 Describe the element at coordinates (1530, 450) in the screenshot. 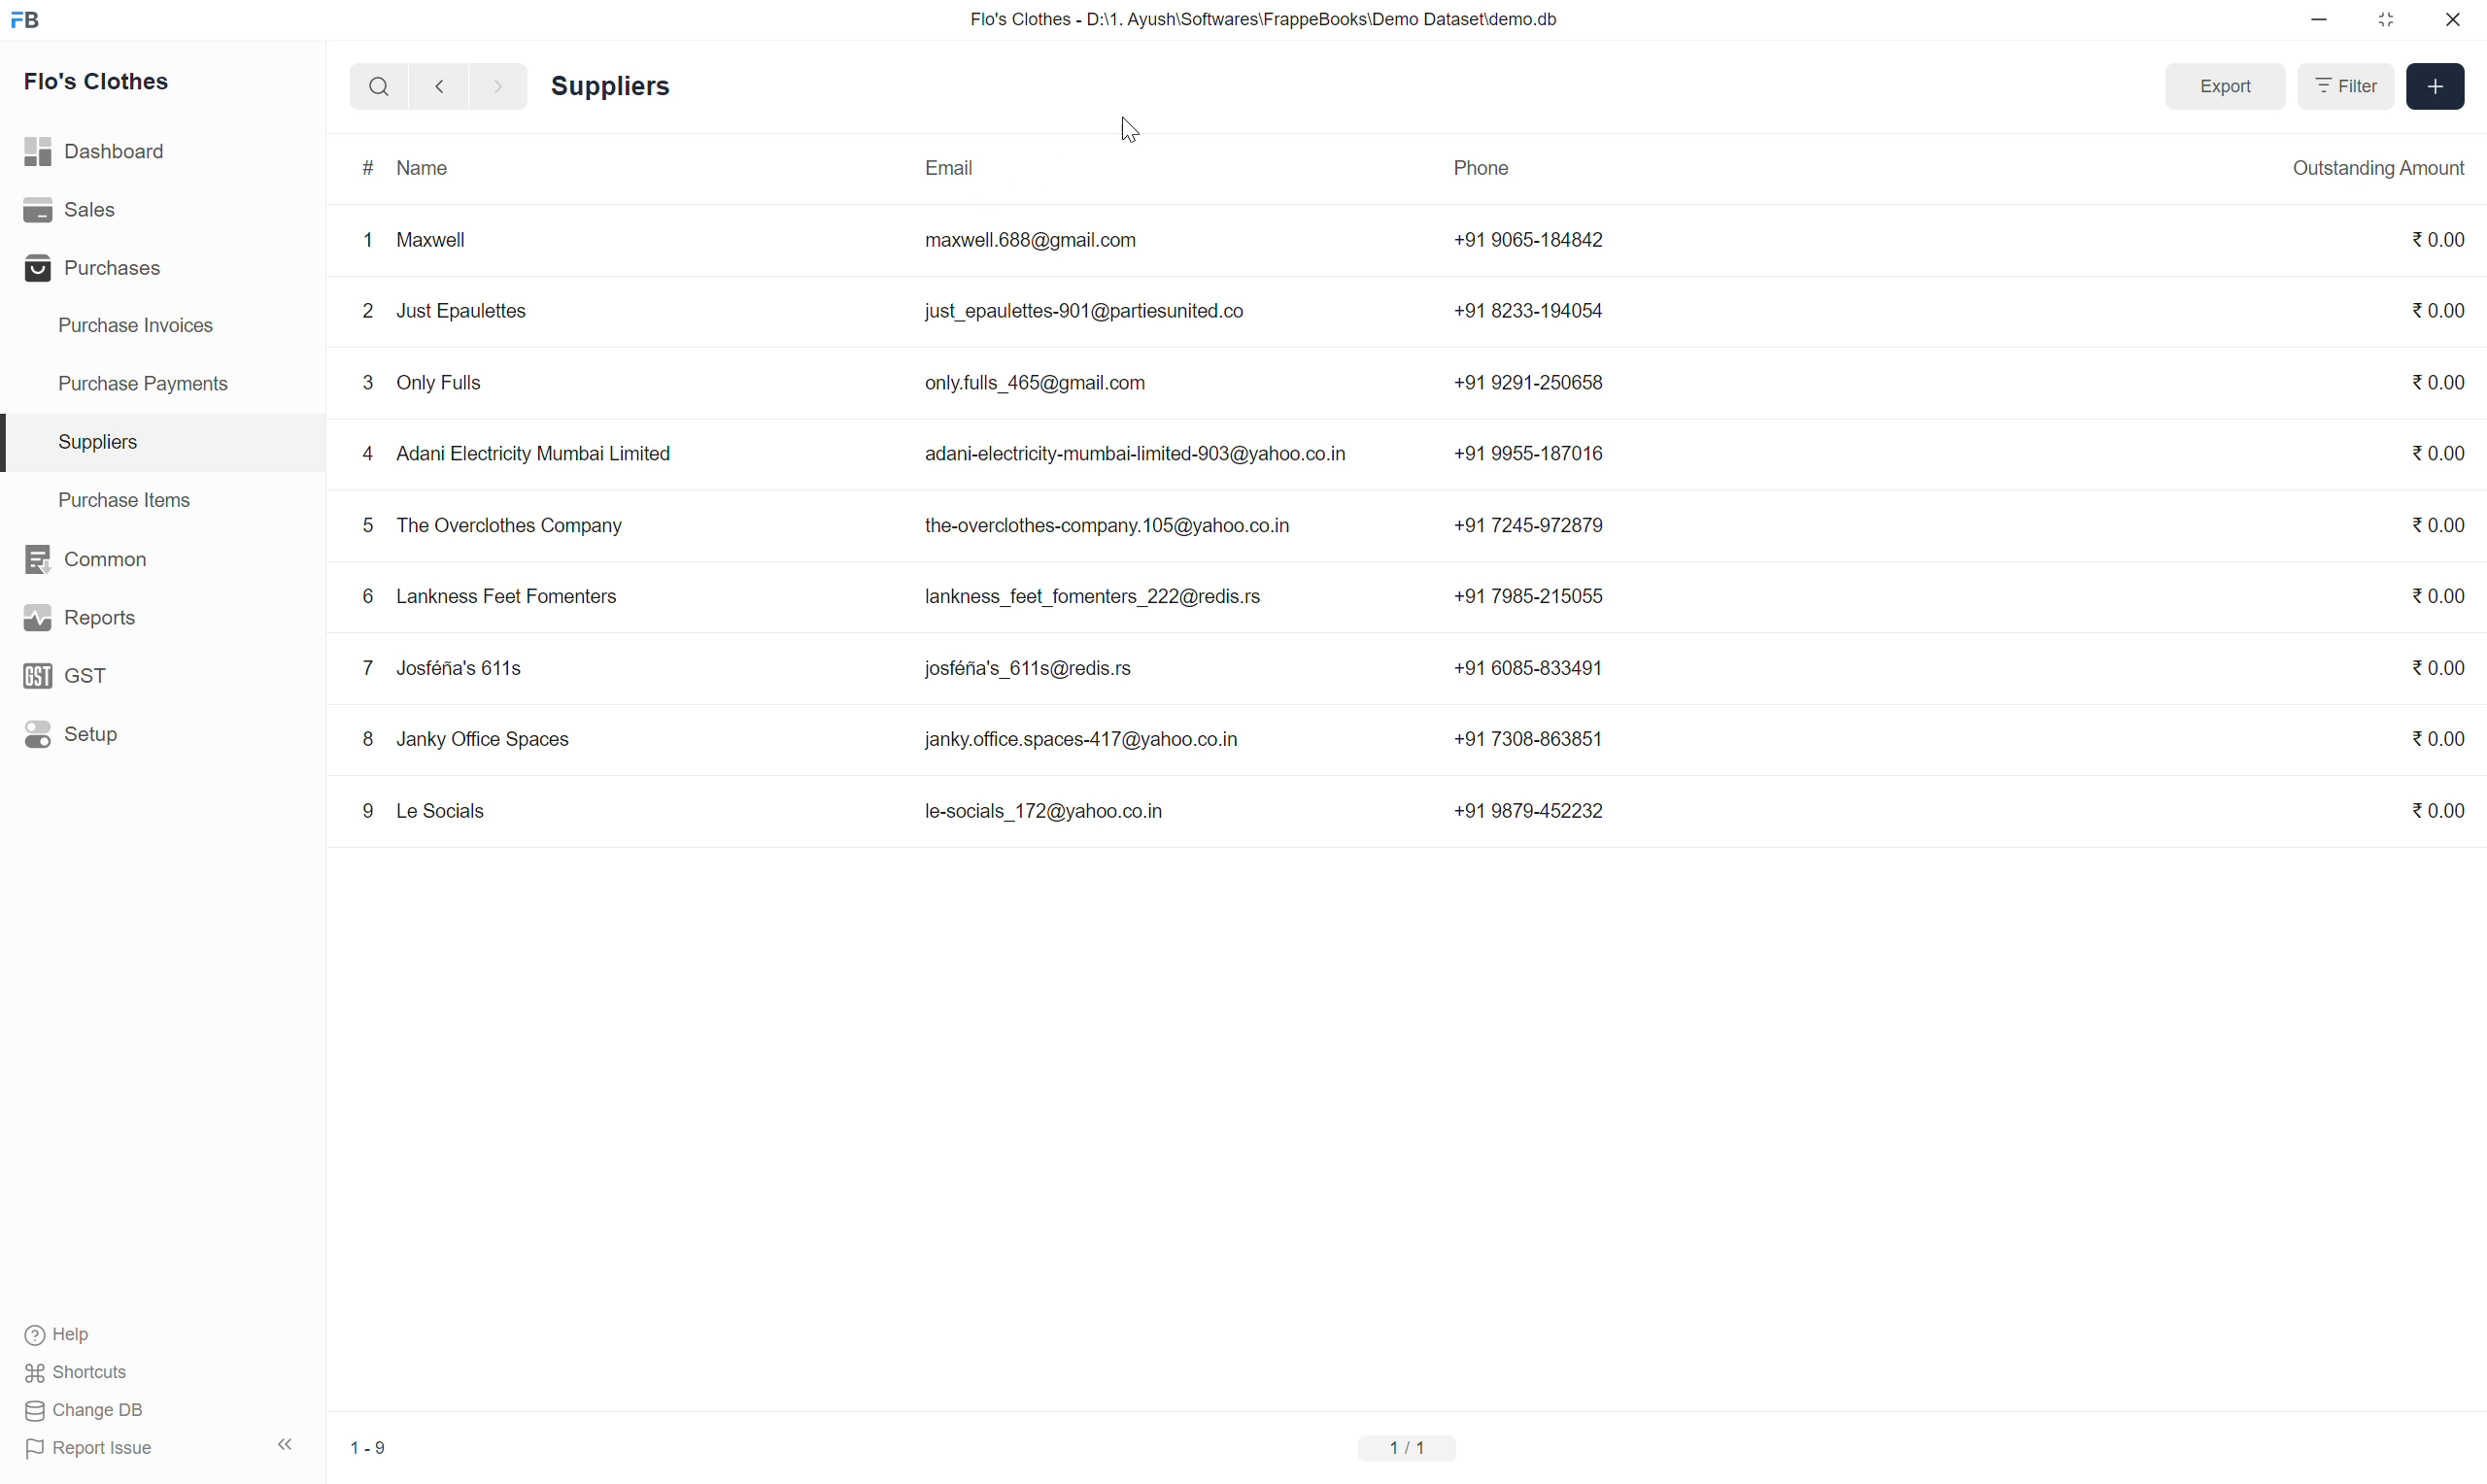

I see `+91 9955-187016` at that location.